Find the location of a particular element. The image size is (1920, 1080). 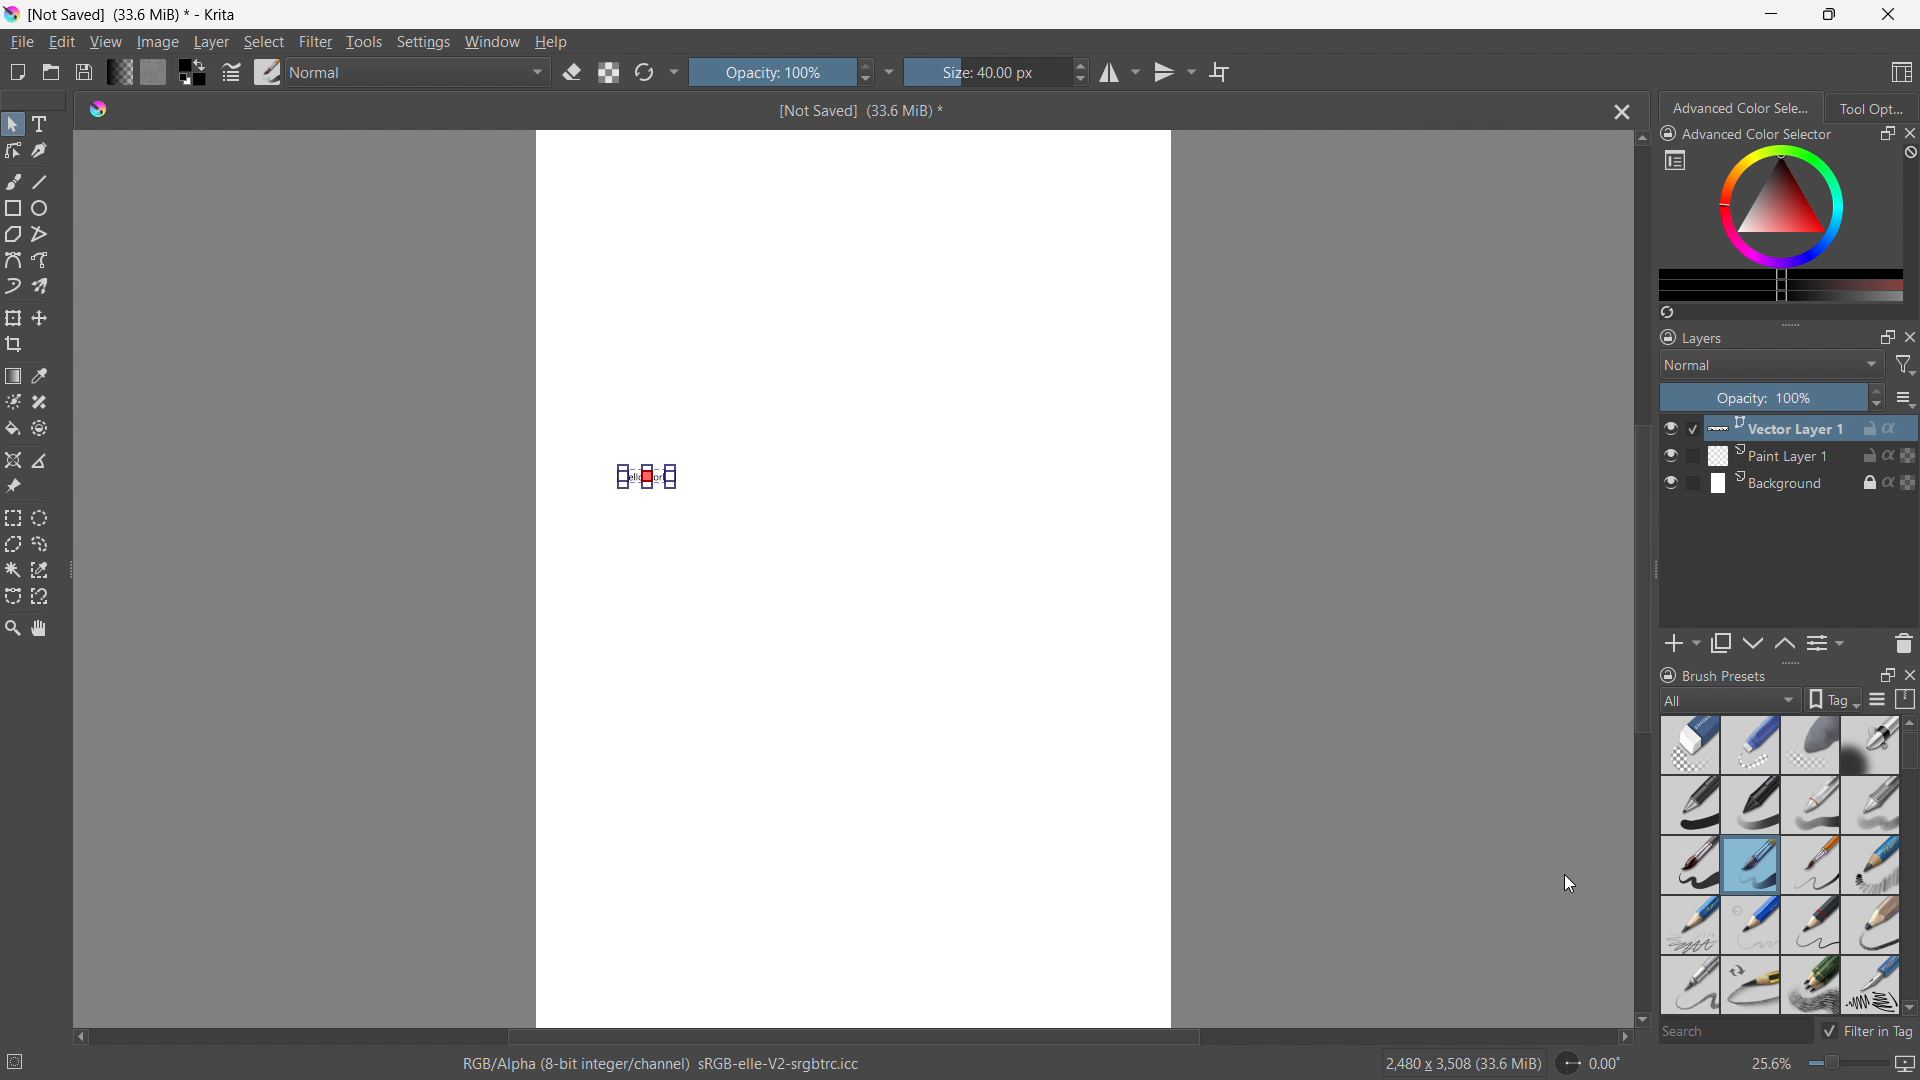

bold pen is located at coordinates (1689, 806).